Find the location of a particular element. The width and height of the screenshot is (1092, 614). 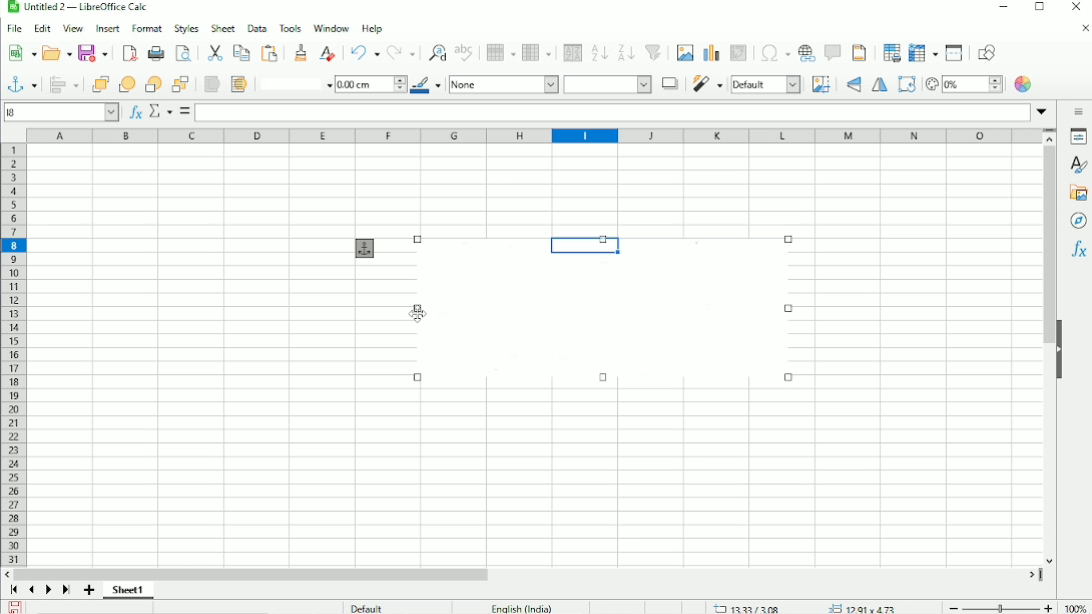

Row is located at coordinates (499, 52).